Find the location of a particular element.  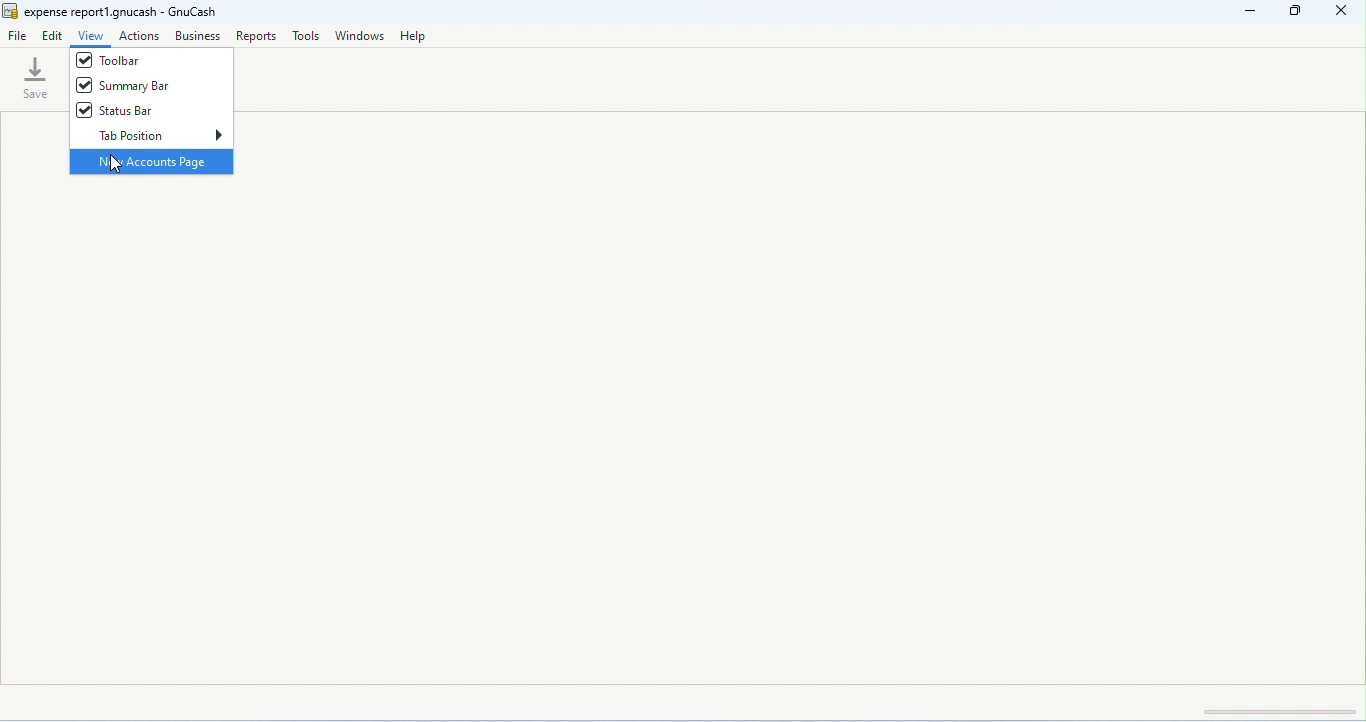

file is located at coordinates (19, 38).